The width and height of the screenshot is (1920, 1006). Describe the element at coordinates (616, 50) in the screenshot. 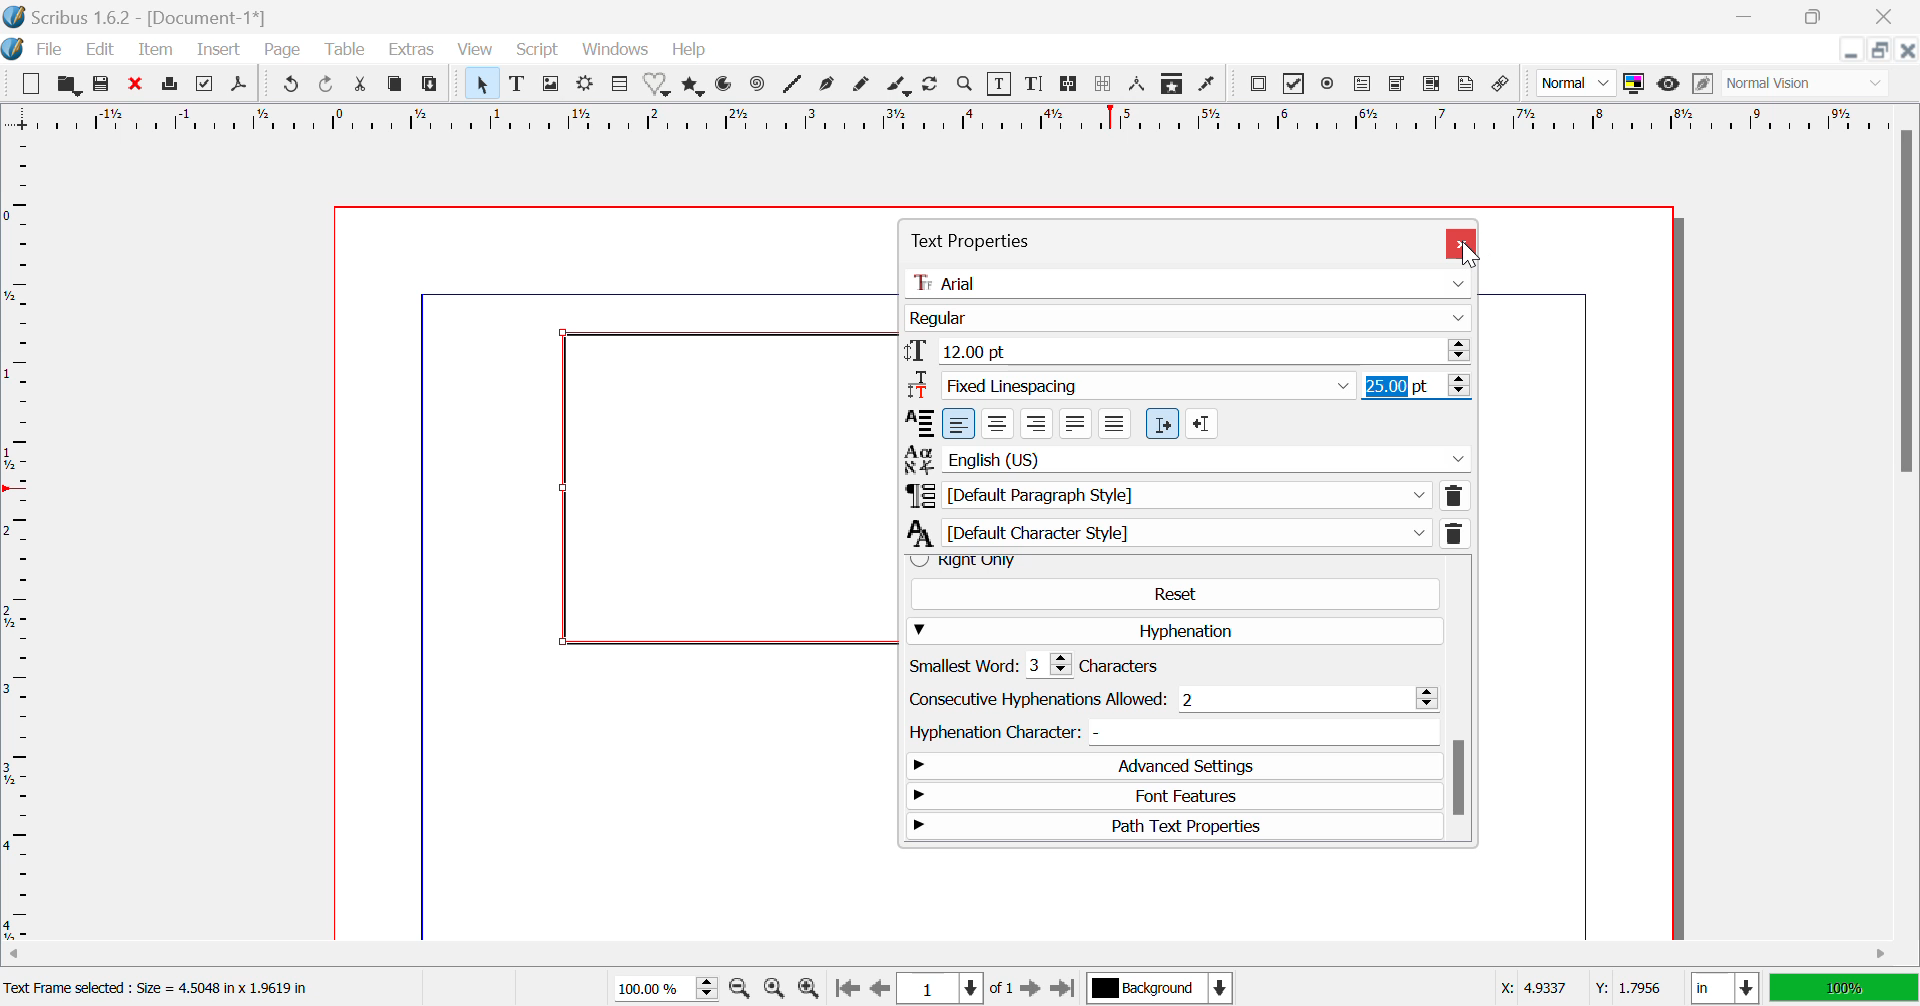

I see `Windows` at that location.